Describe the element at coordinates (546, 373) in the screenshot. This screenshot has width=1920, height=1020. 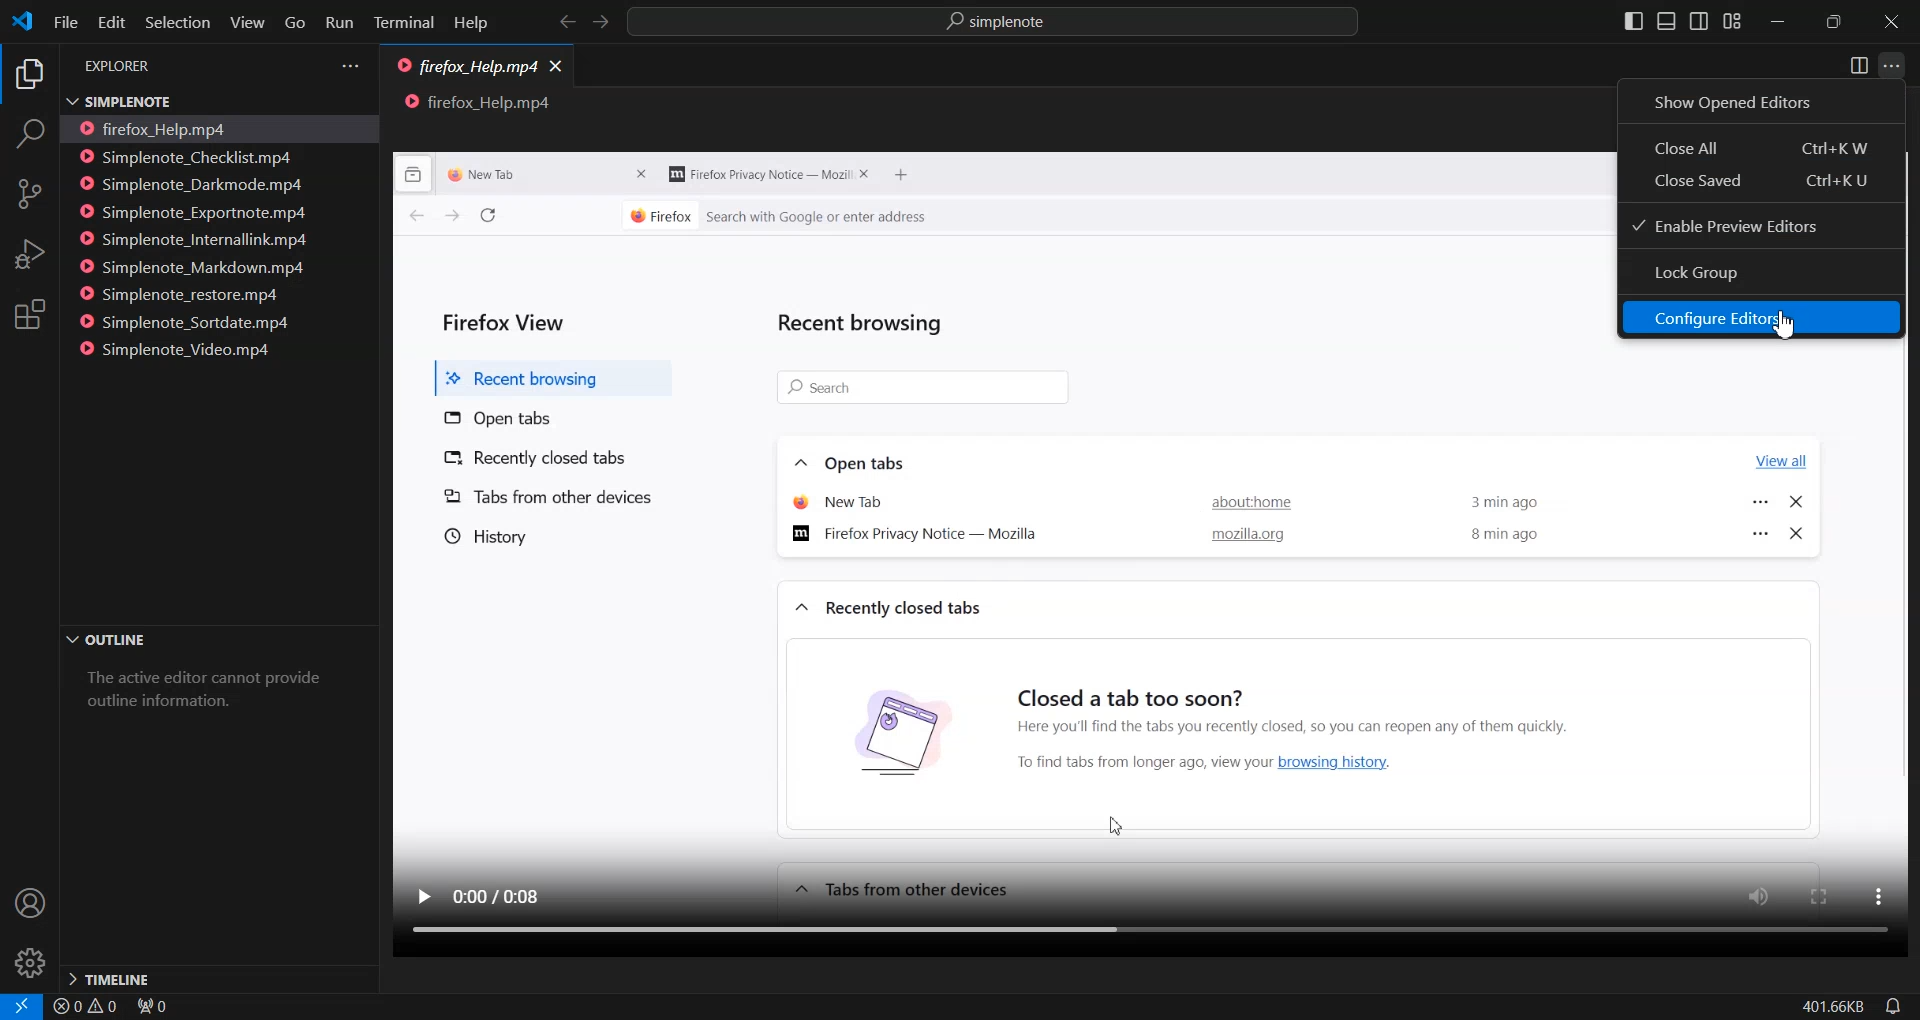
I see `recent browsing` at that location.